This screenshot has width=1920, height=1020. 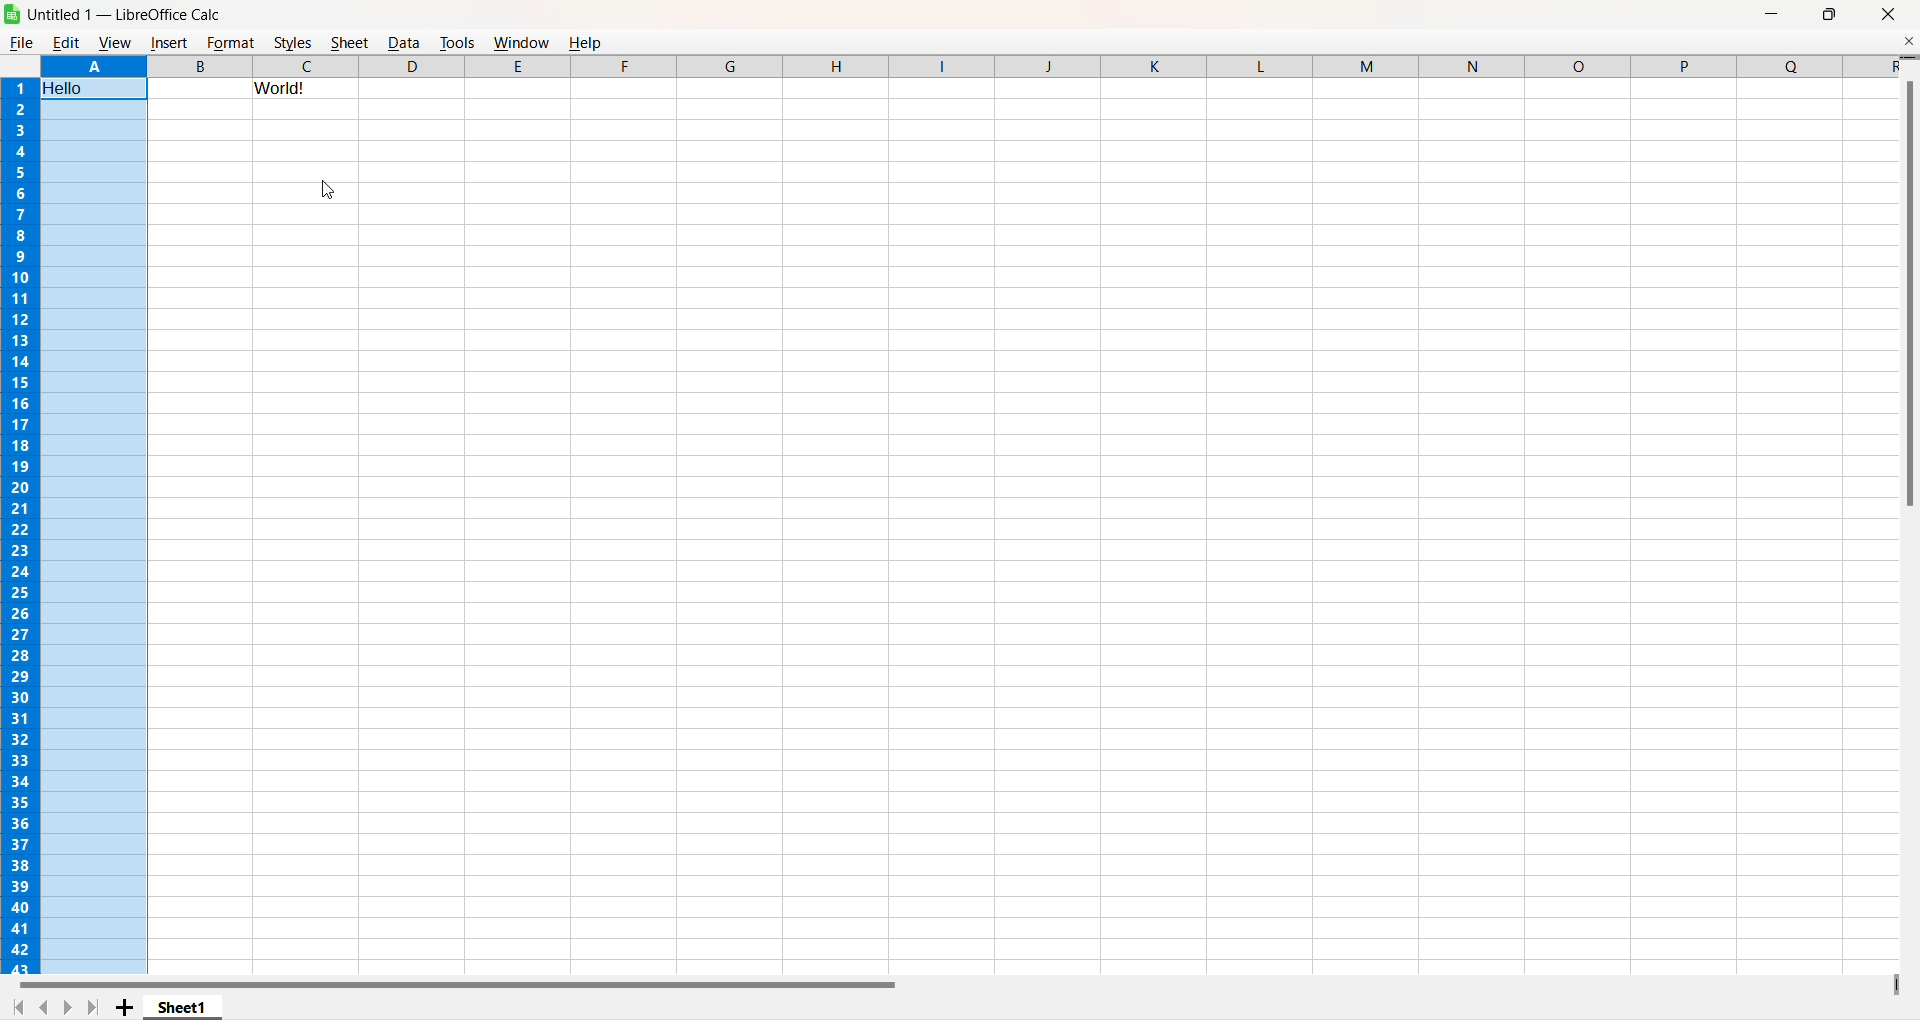 What do you see at coordinates (114, 43) in the screenshot?
I see `View` at bounding box center [114, 43].